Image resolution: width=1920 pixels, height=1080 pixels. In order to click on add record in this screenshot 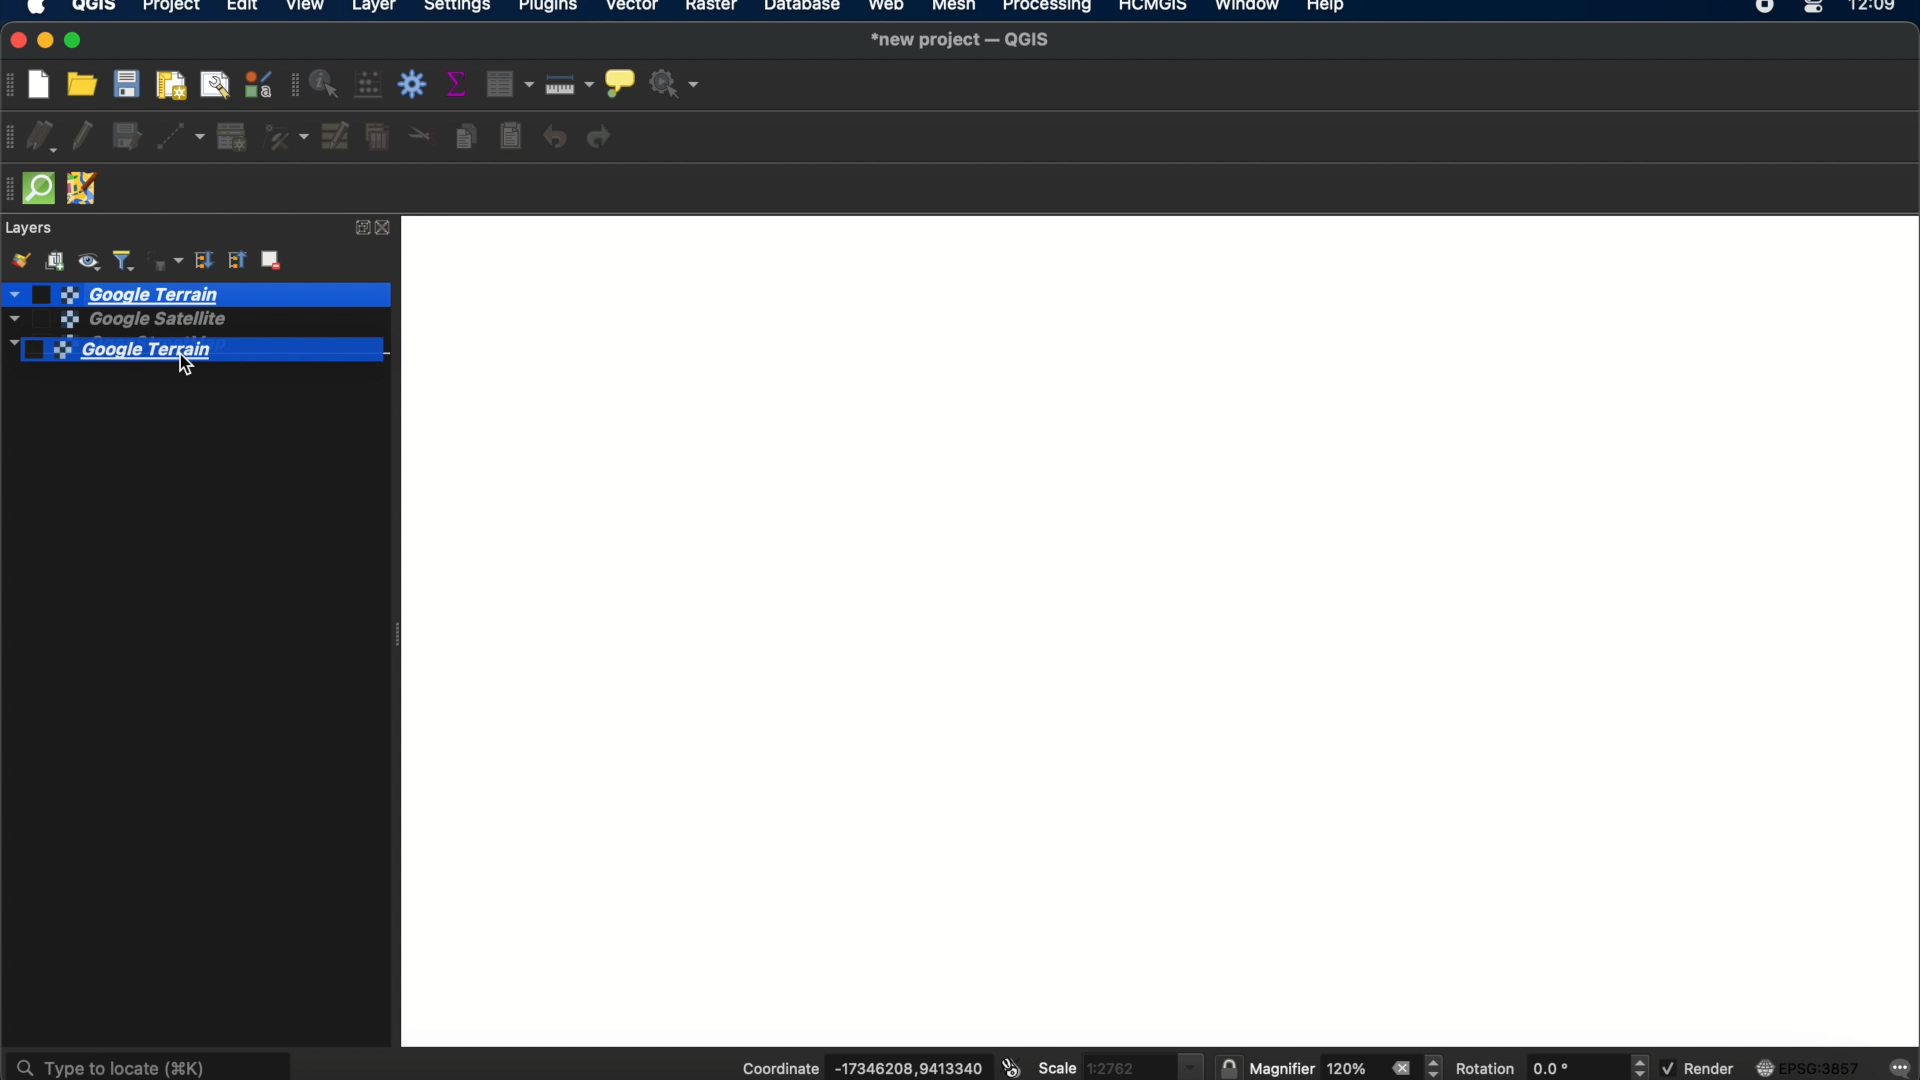, I will do `click(231, 137)`.